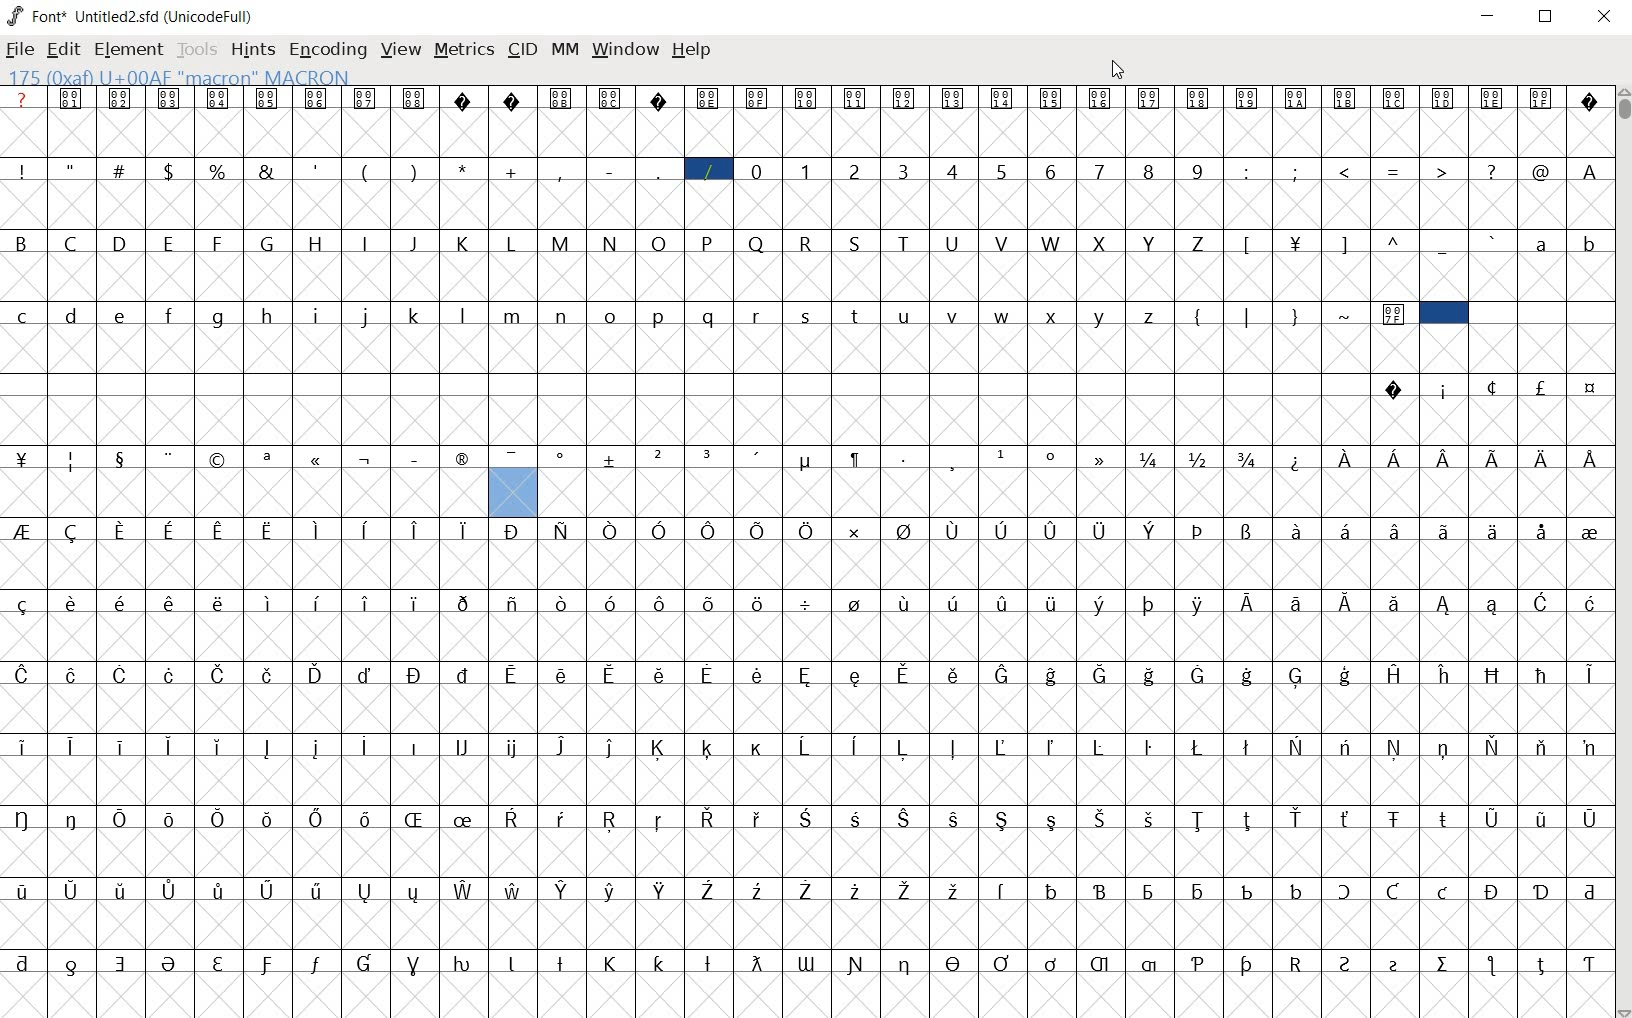 The height and width of the screenshot is (1018, 1632). Describe the element at coordinates (1442, 963) in the screenshot. I see `Symbol` at that location.